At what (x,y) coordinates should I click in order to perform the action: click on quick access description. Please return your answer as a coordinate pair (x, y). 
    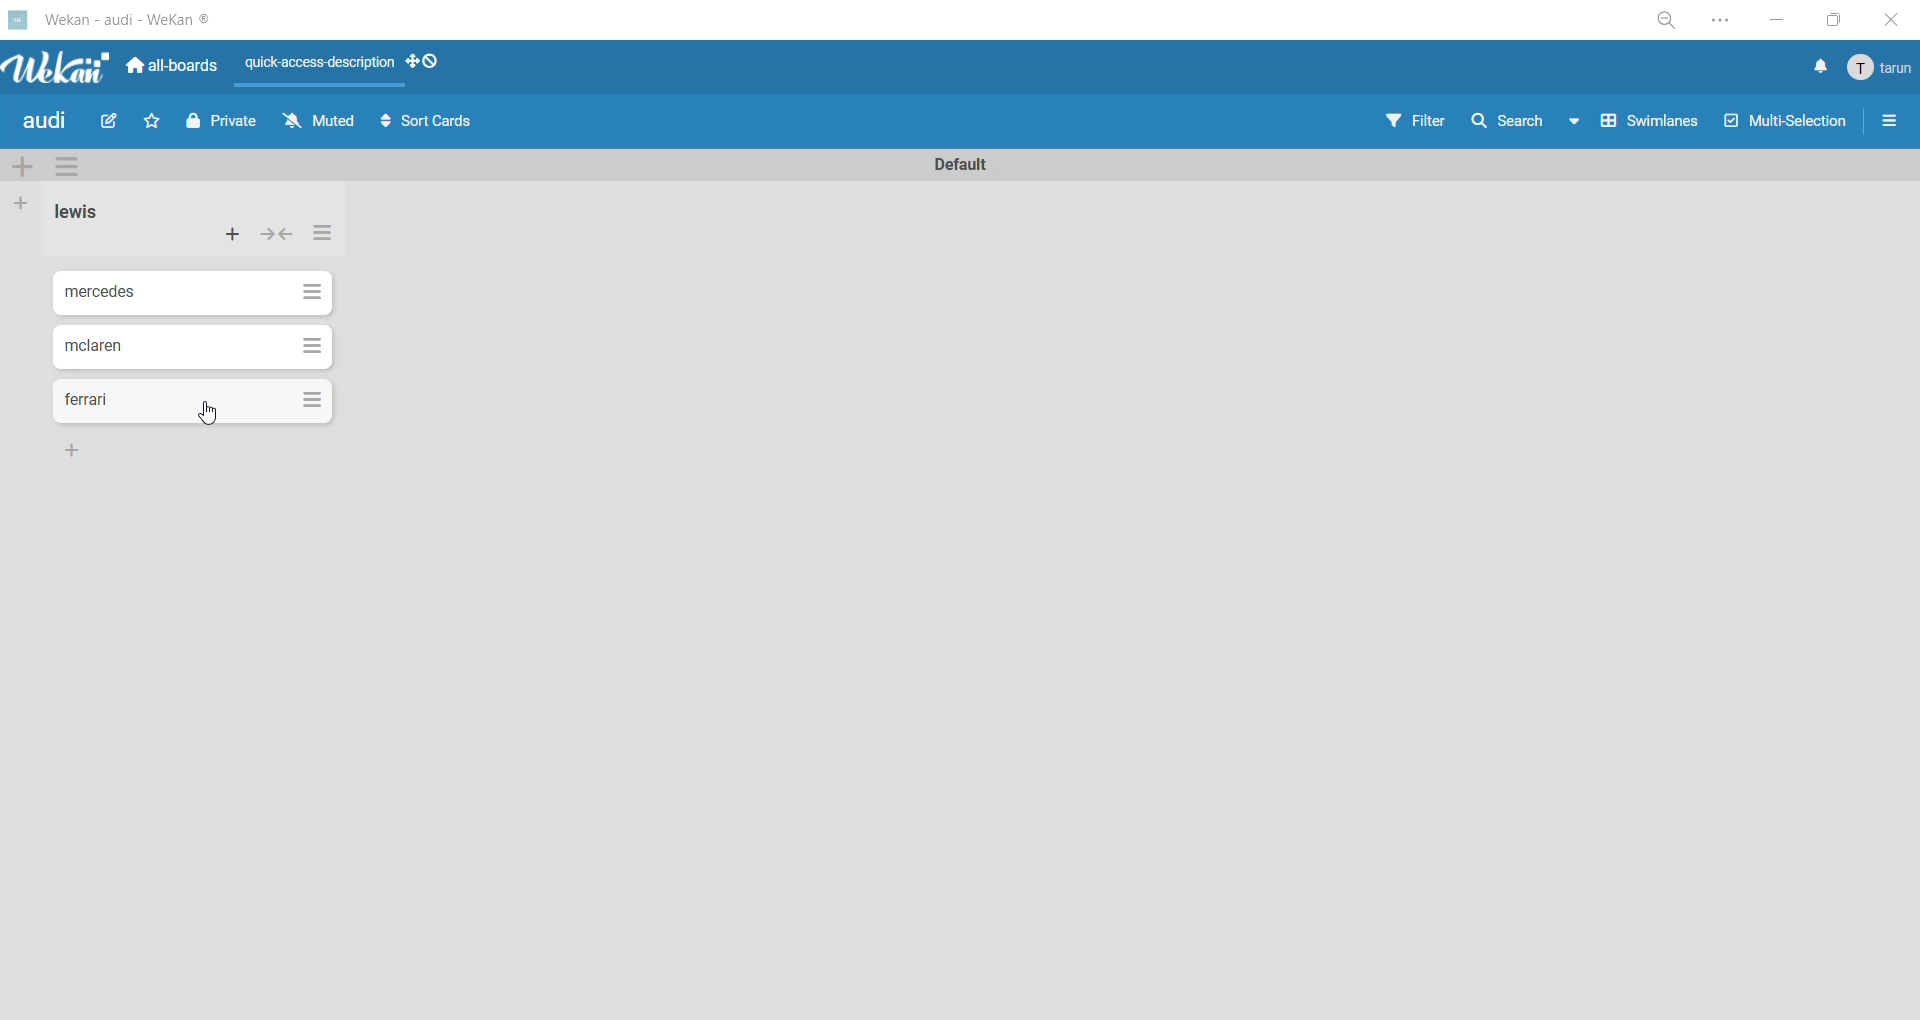
    Looking at the image, I should click on (322, 66).